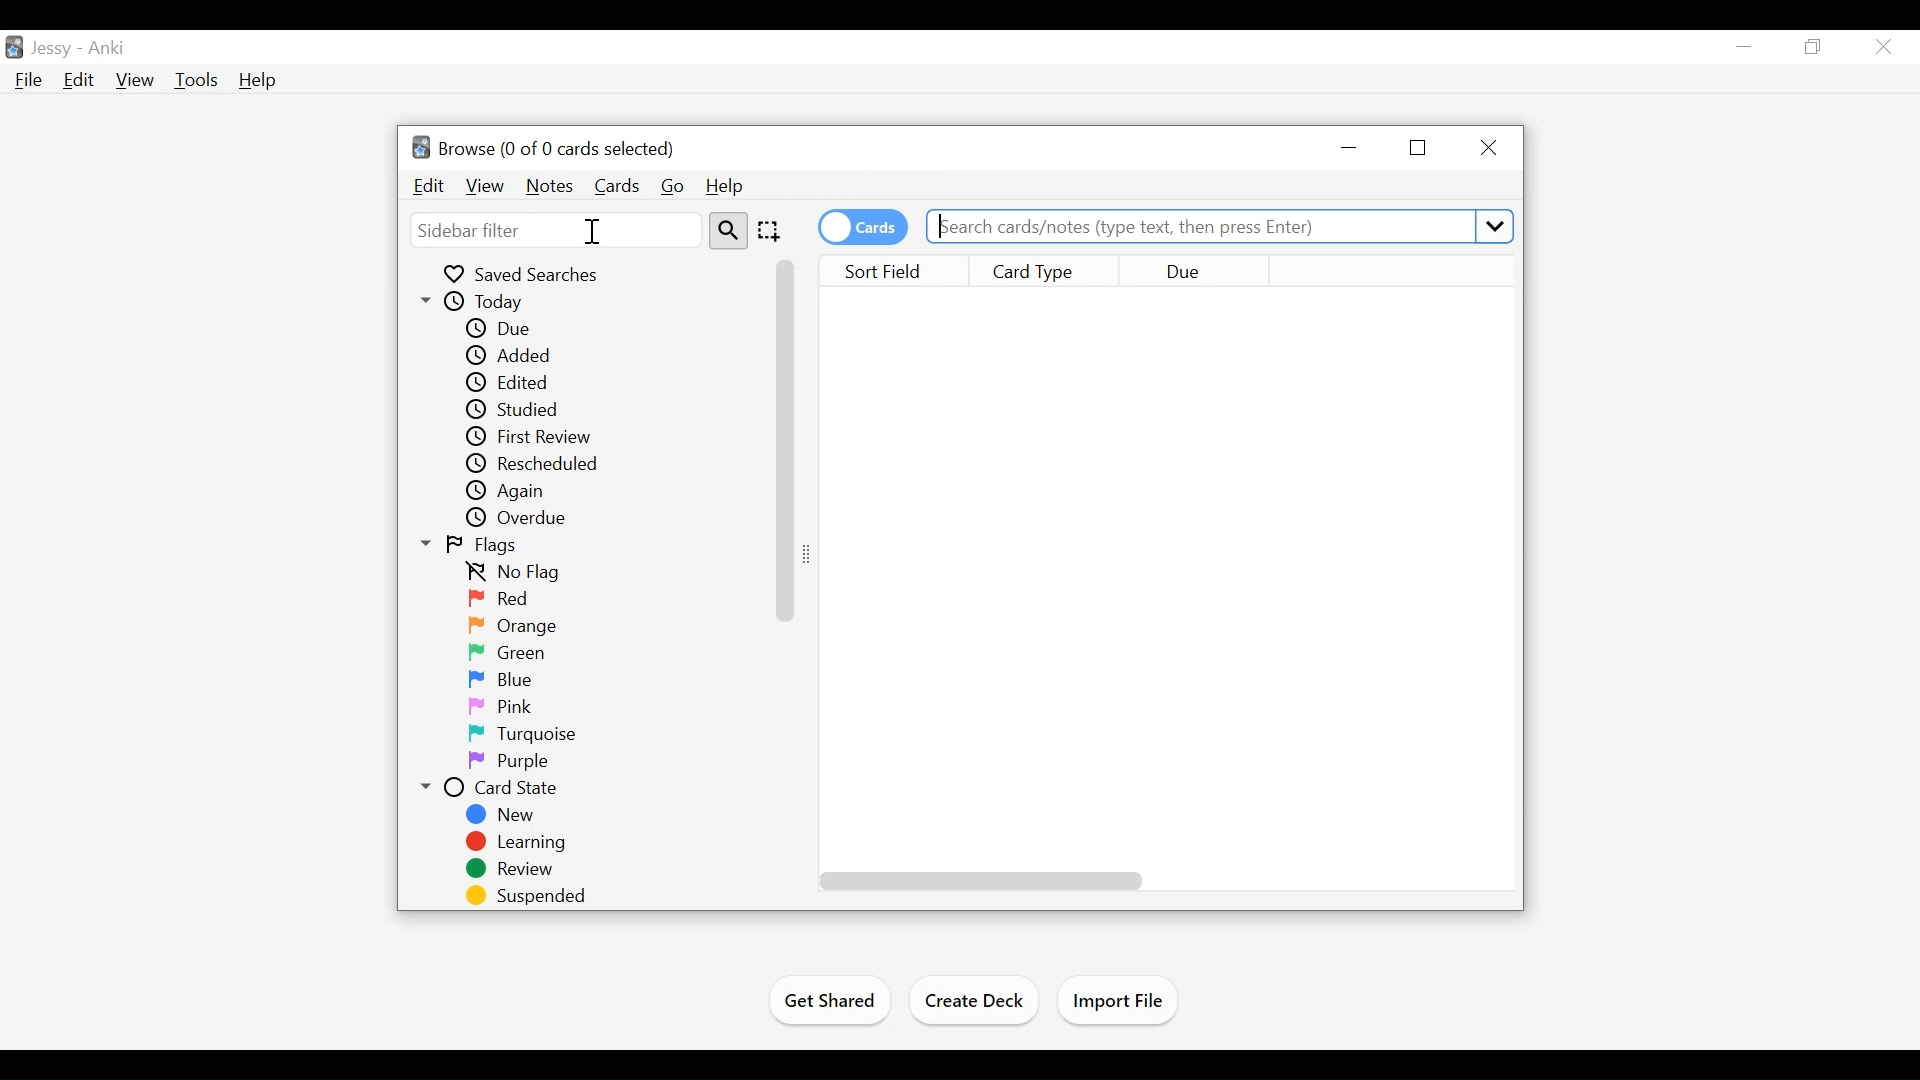 Image resolution: width=1920 pixels, height=1080 pixels. Describe the element at coordinates (517, 356) in the screenshot. I see `Added` at that location.